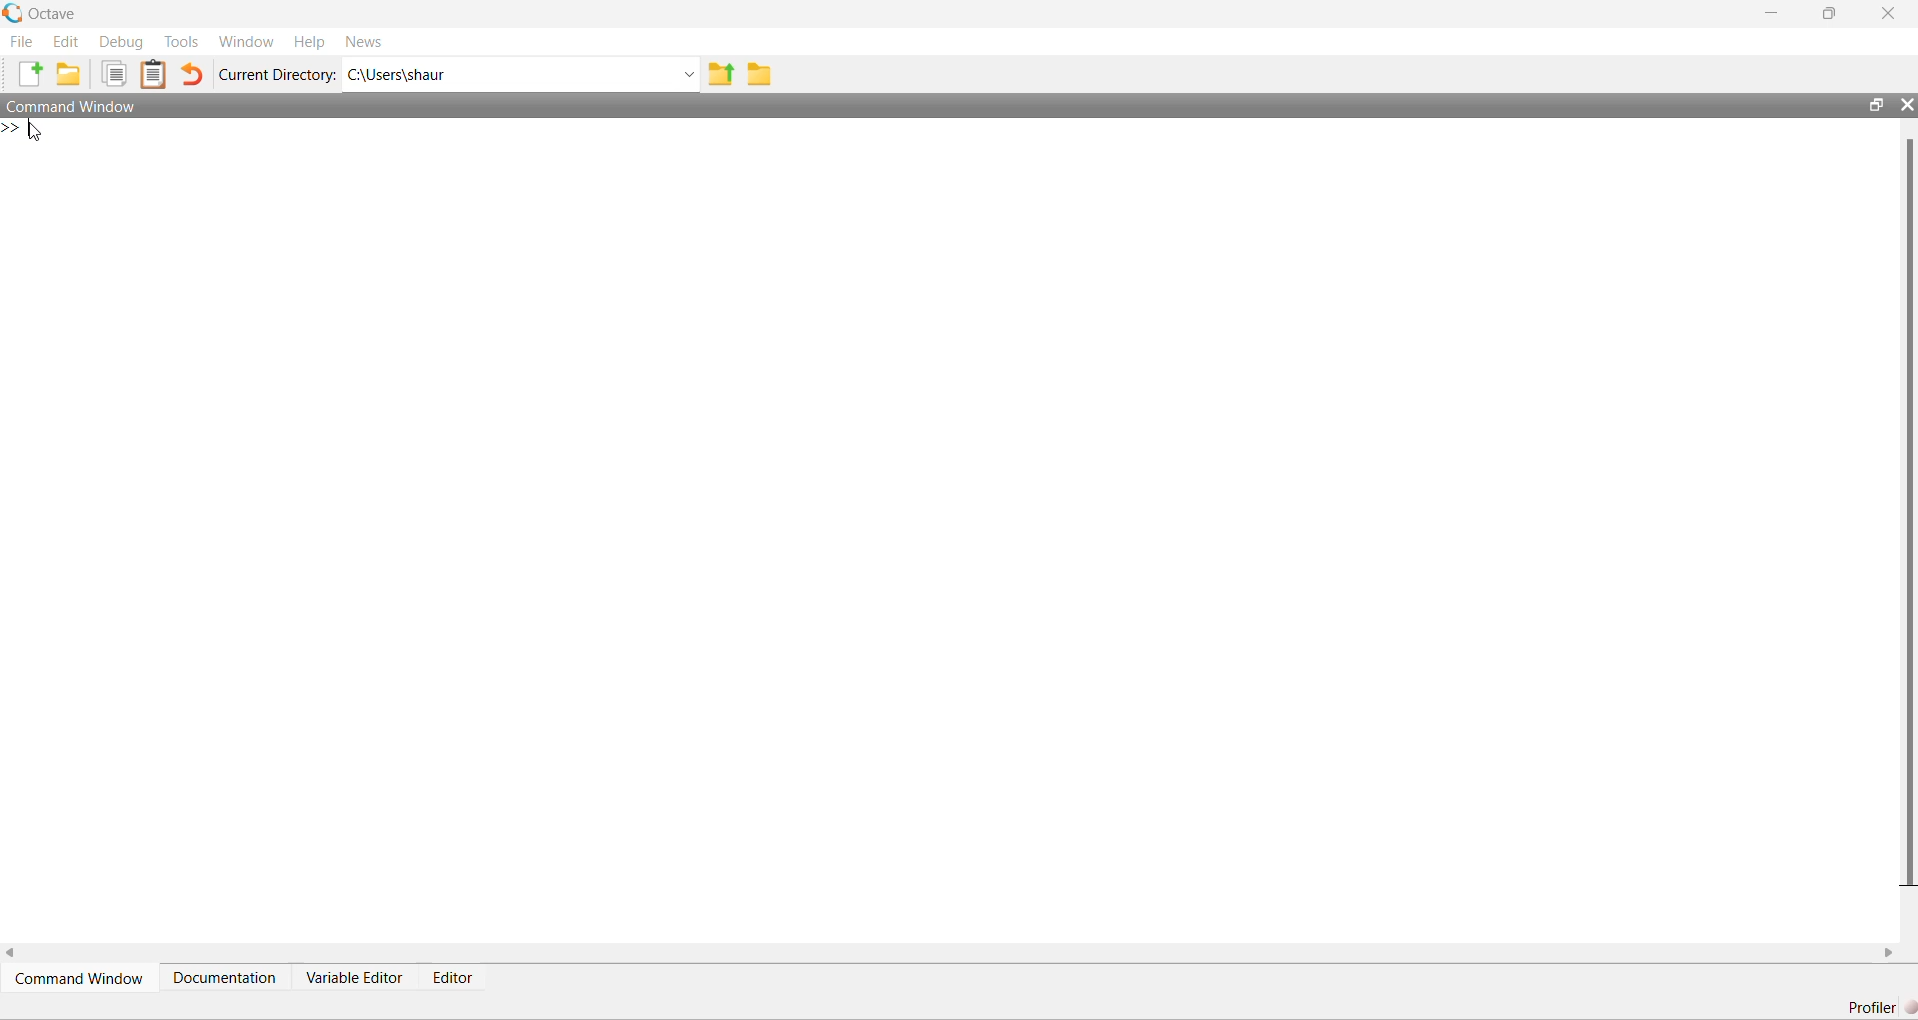  I want to click on copy, so click(114, 74).